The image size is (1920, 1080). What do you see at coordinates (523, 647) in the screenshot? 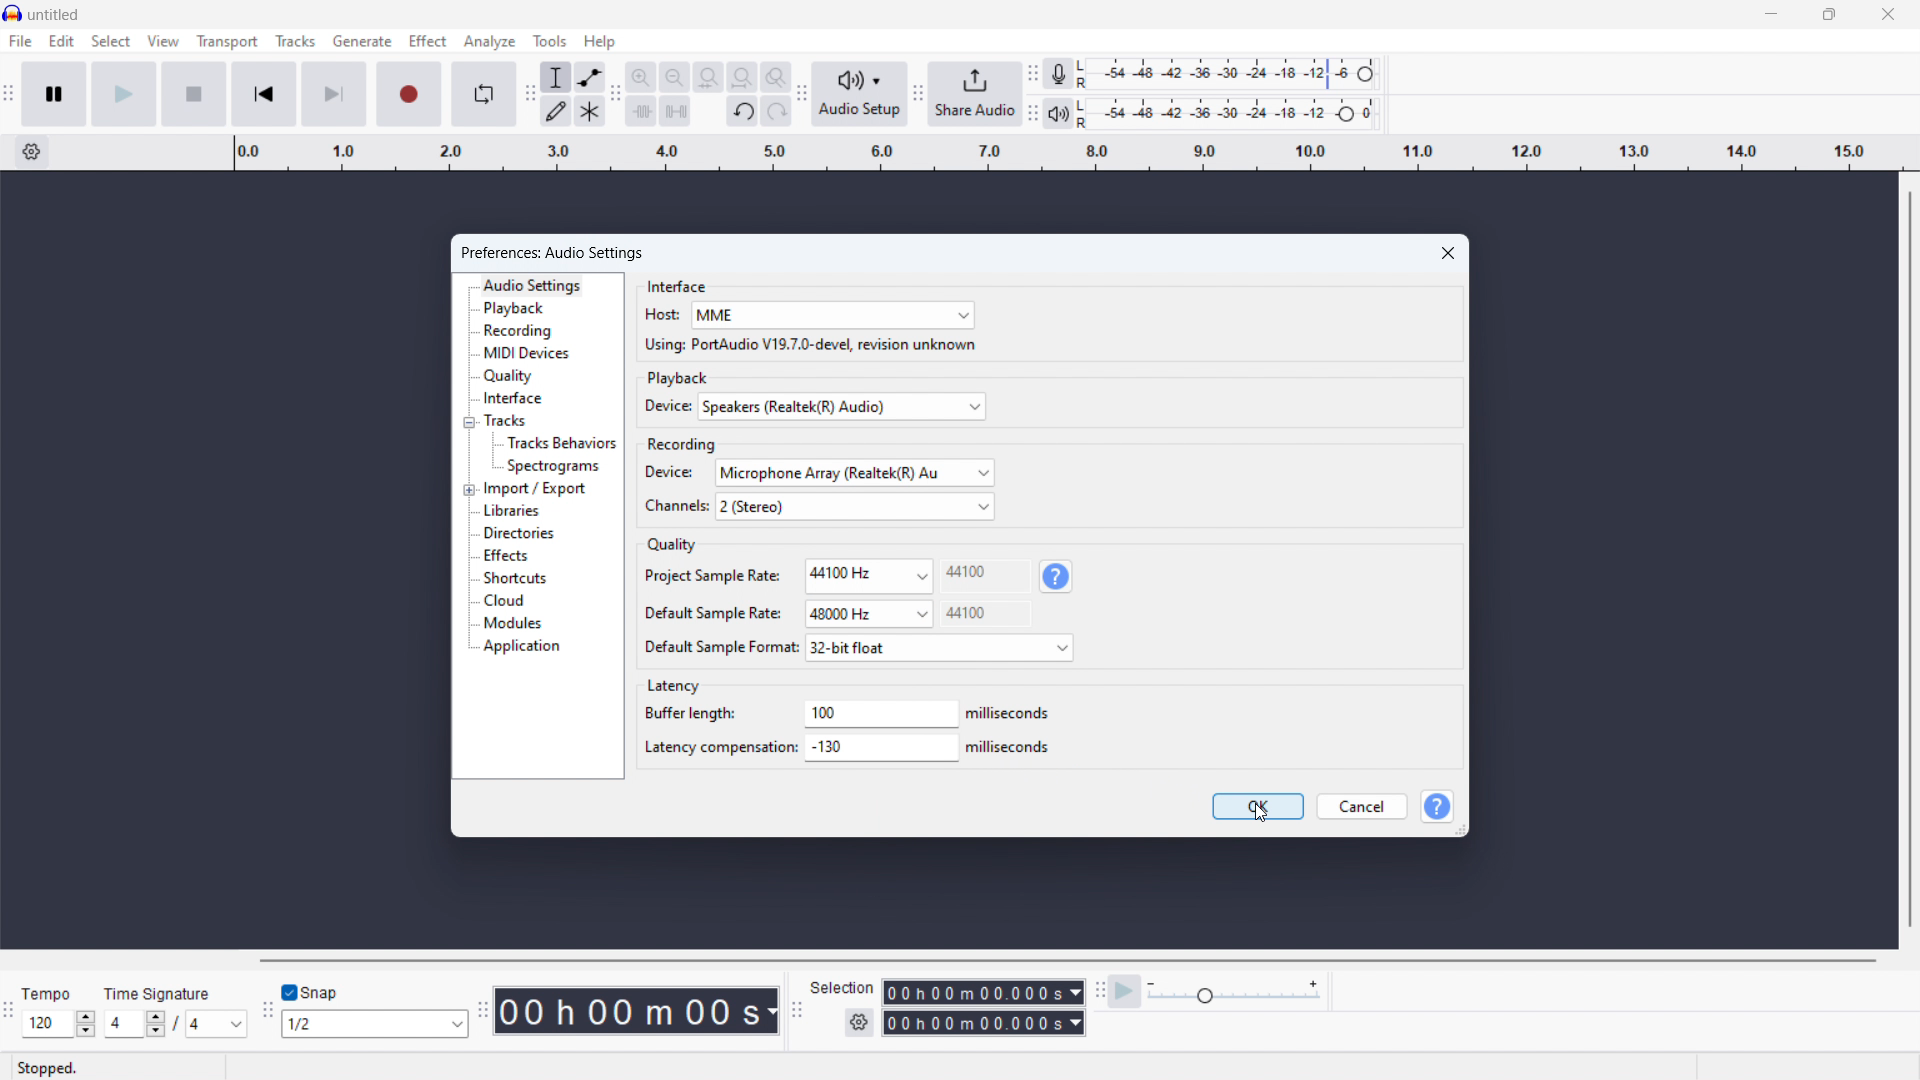
I see `application` at bounding box center [523, 647].